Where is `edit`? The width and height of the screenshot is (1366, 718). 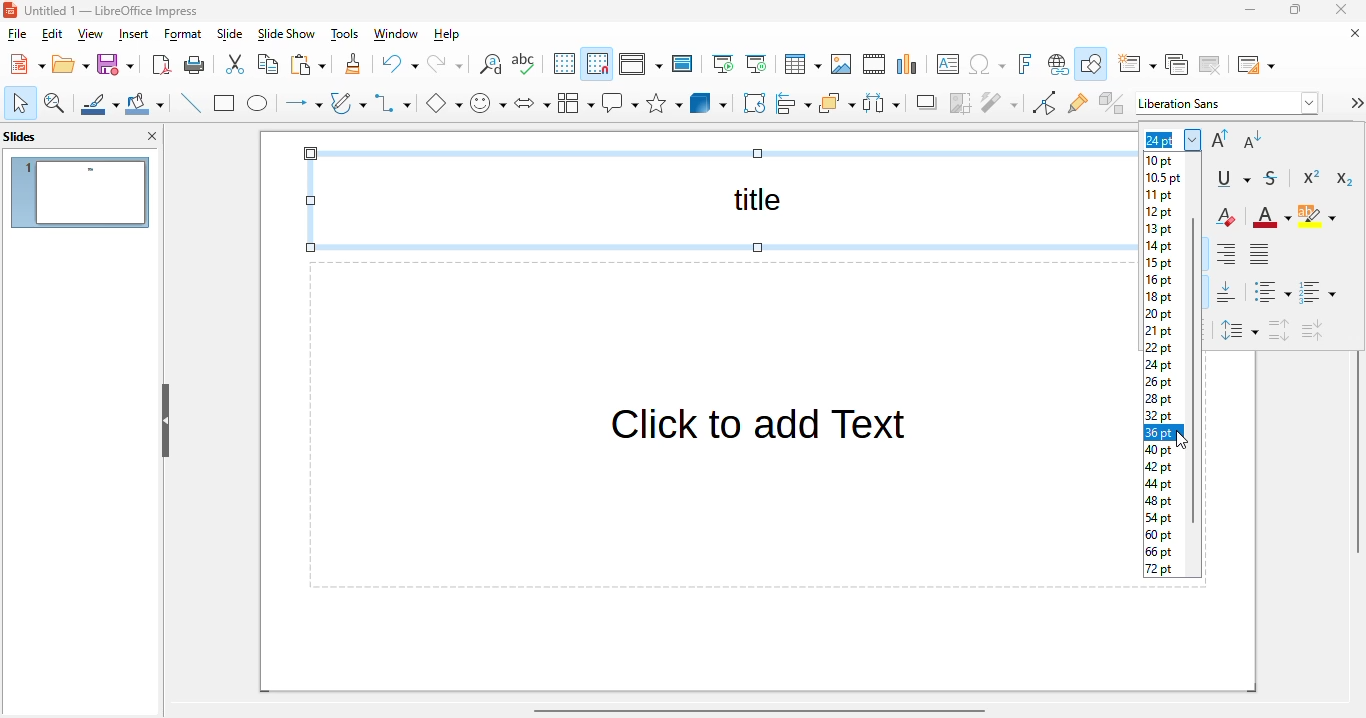
edit is located at coordinates (53, 34).